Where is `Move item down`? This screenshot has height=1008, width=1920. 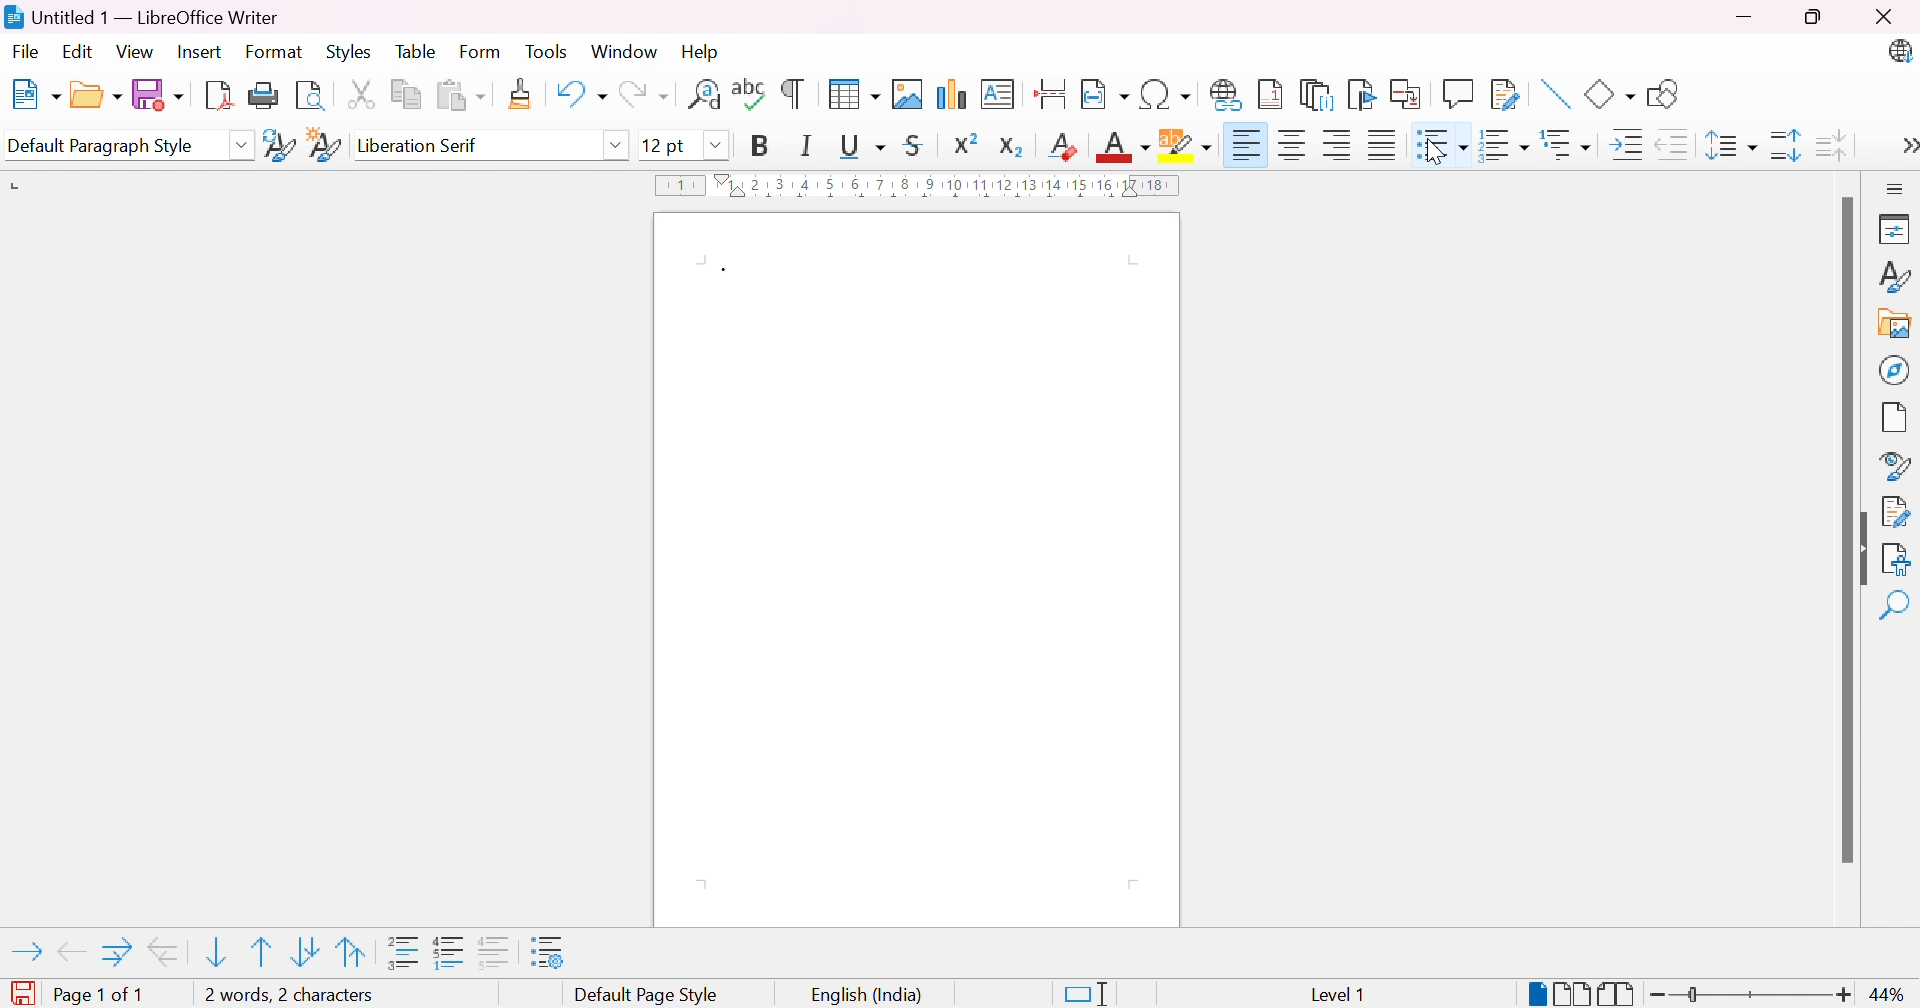
Move item down is located at coordinates (217, 952).